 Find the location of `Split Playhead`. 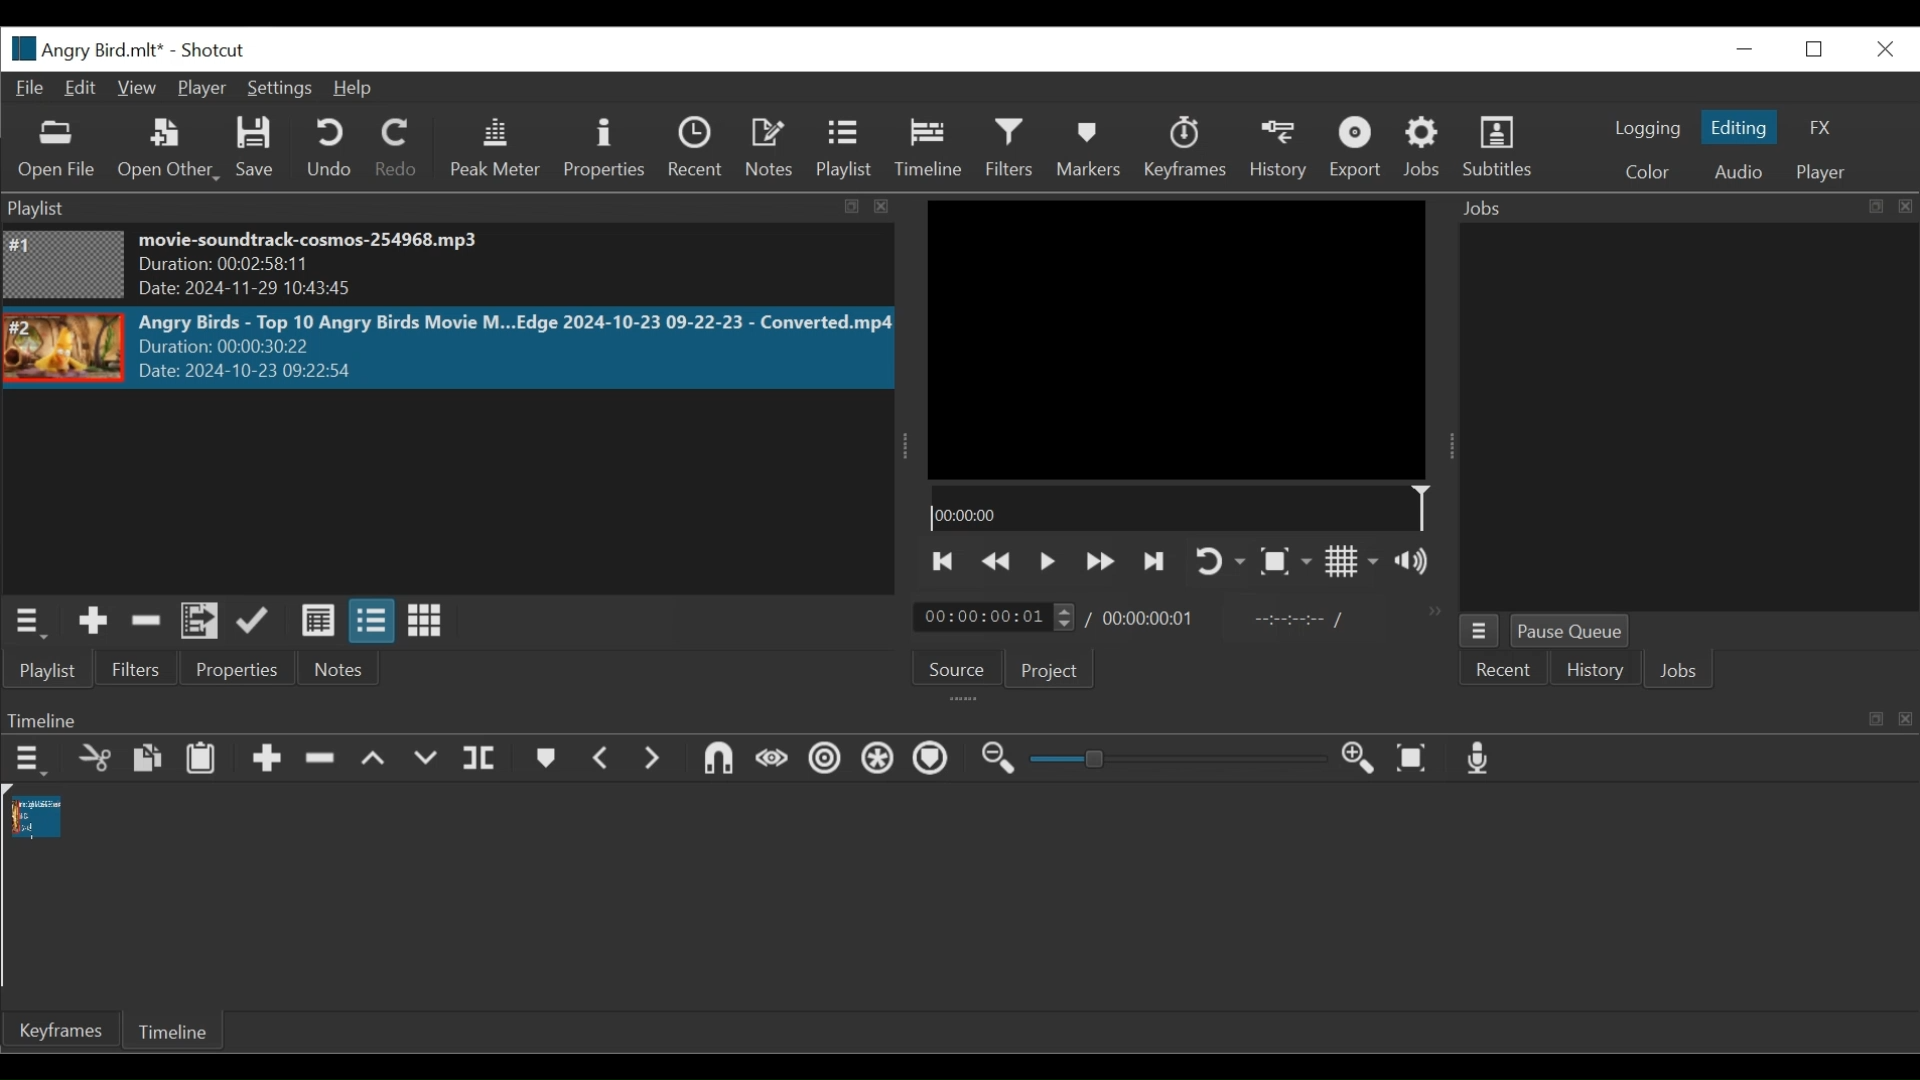

Split Playhead is located at coordinates (479, 760).